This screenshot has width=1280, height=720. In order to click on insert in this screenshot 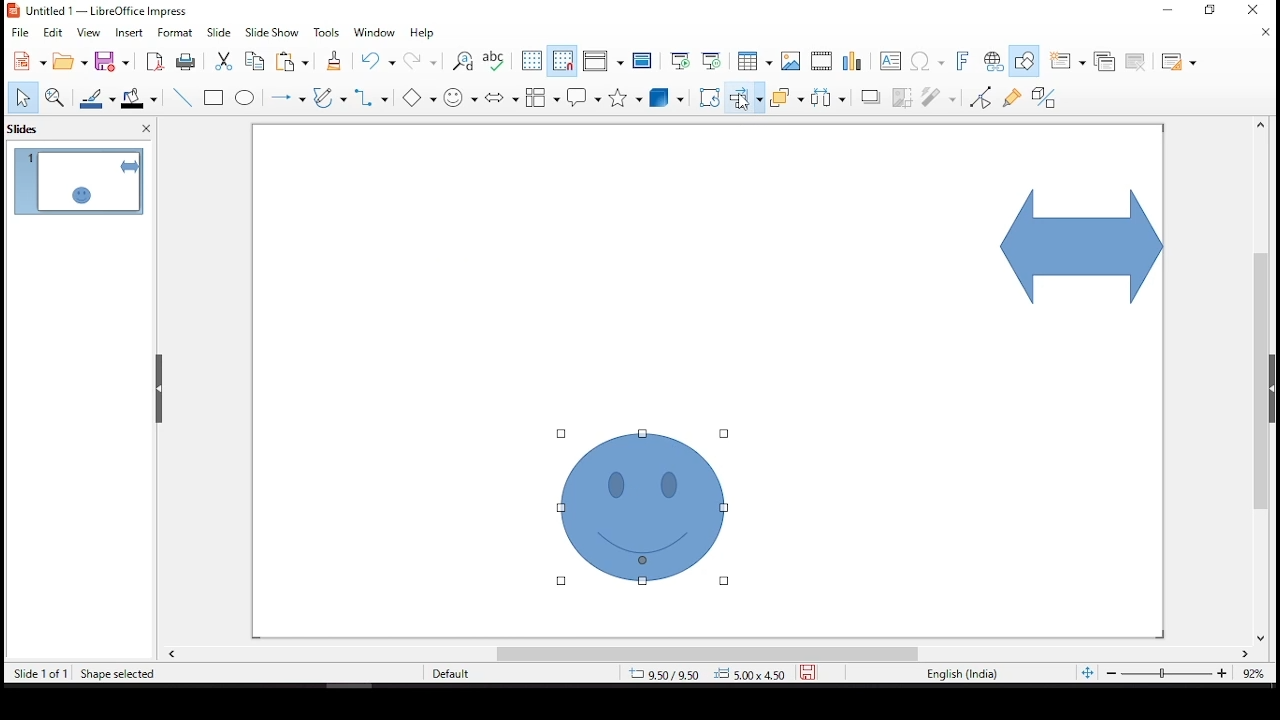, I will do `click(132, 35)`.